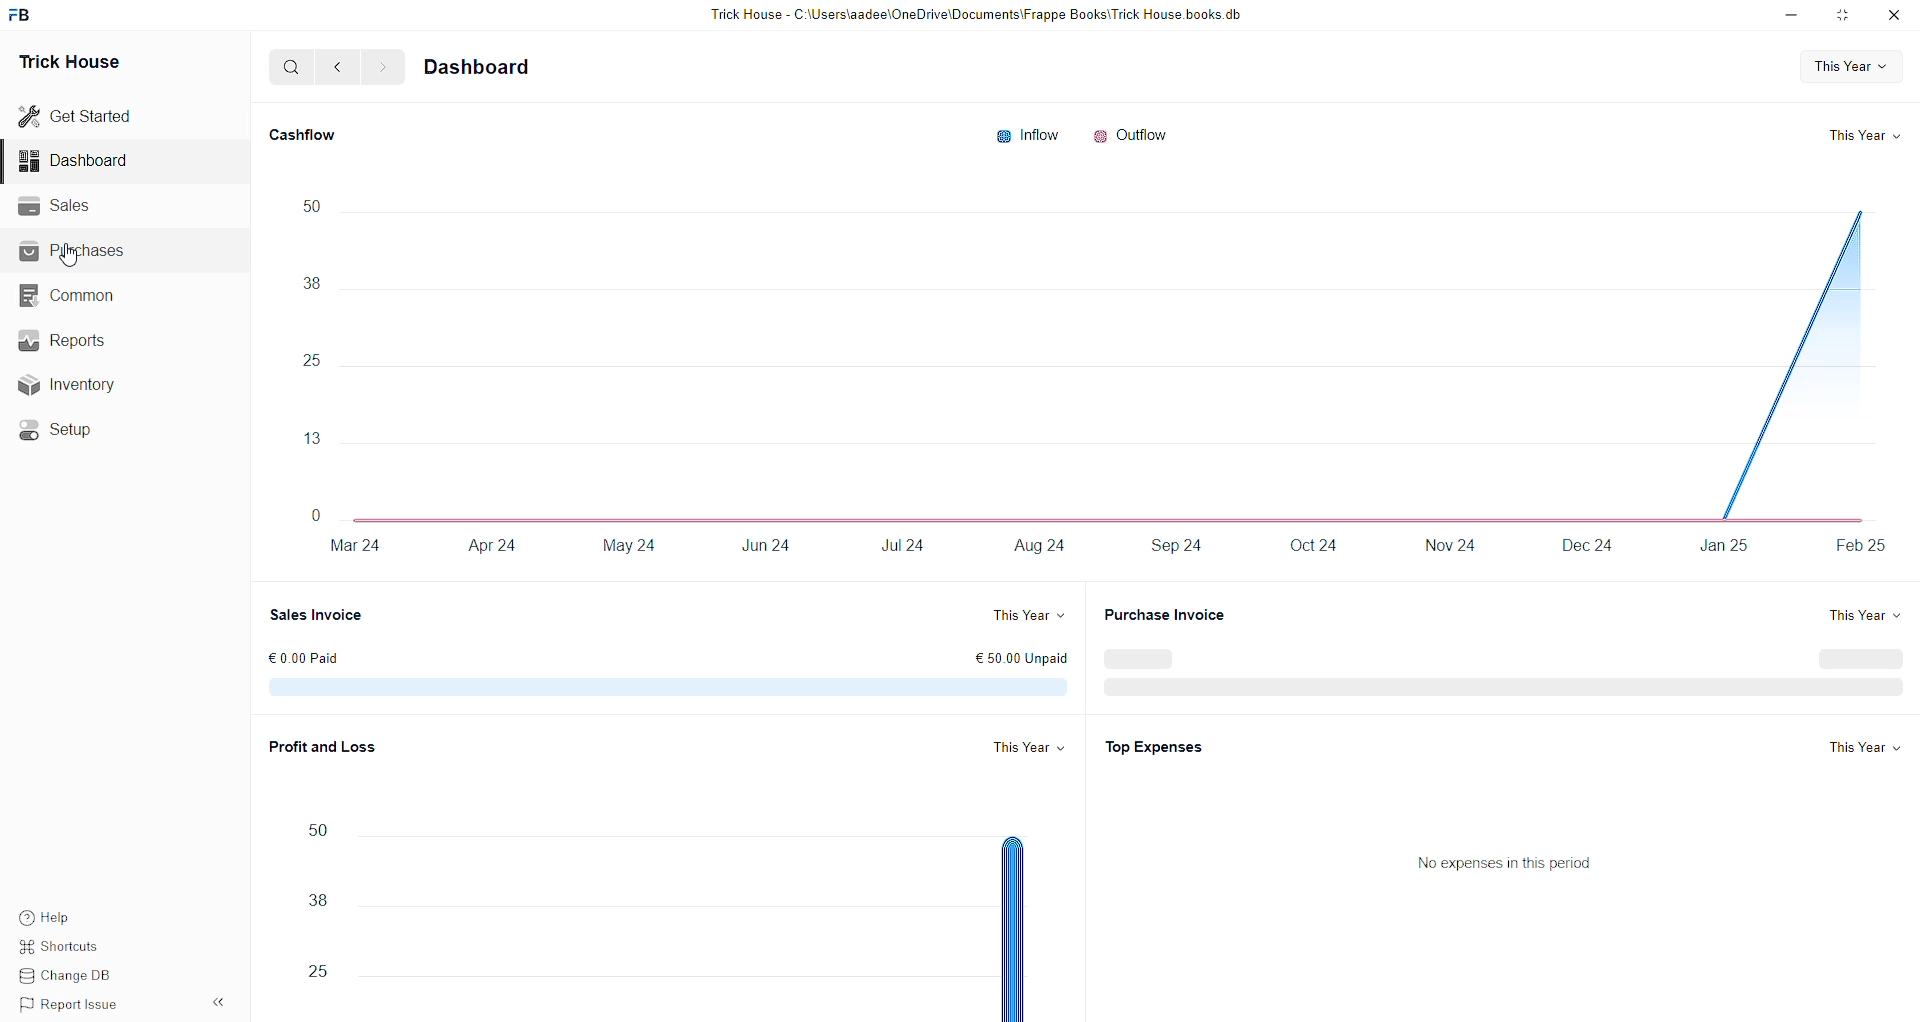 This screenshot has height=1022, width=1920. I want to click on Aug 24, so click(1045, 544).